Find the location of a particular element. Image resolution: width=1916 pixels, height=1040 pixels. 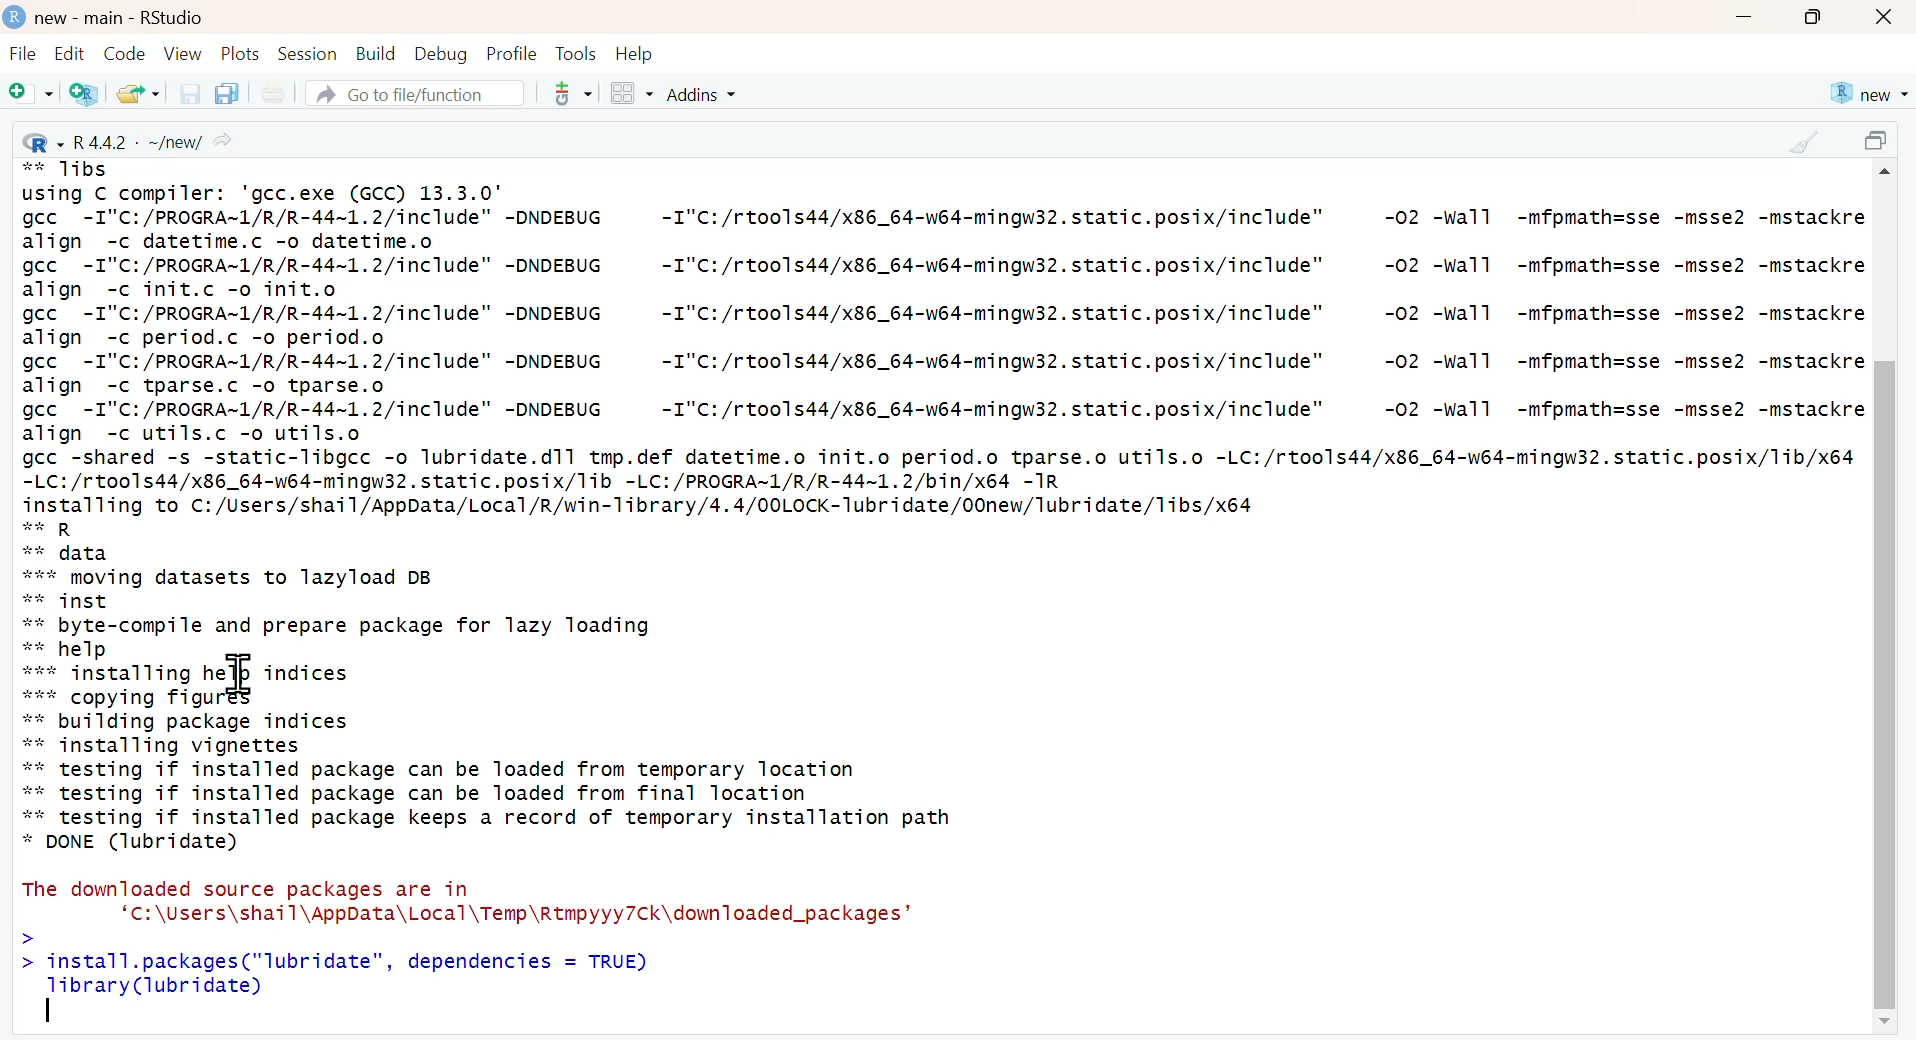

Create a project is located at coordinates (86, 93).